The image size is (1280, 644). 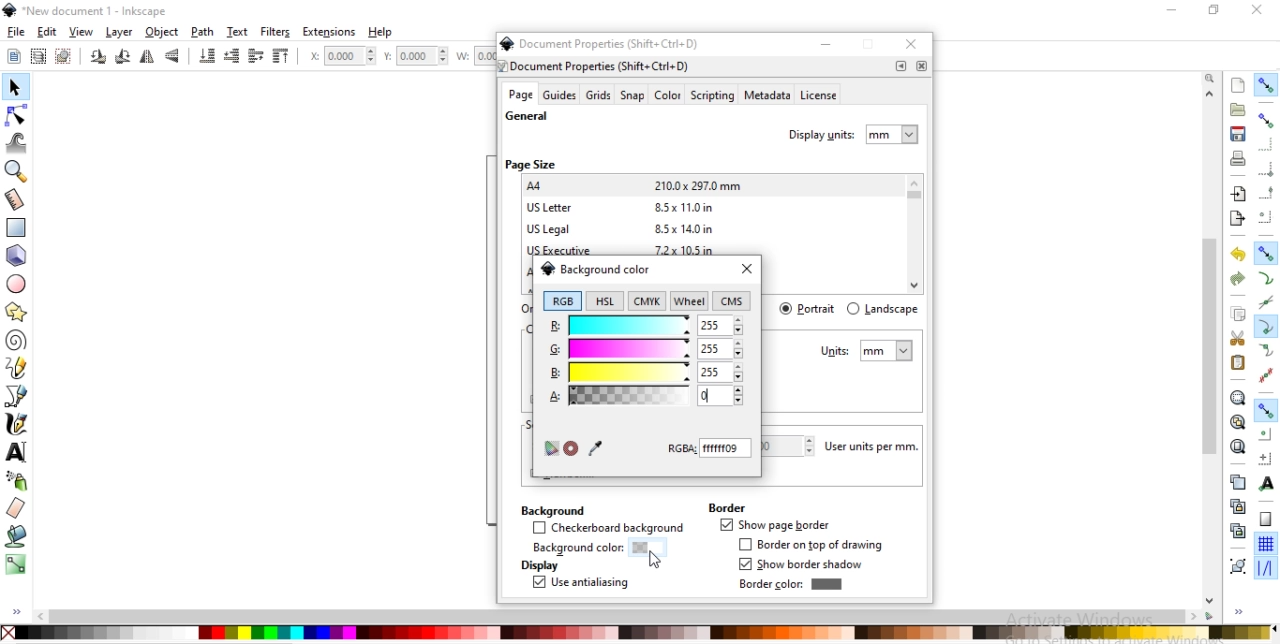 What do you see at coordinates (1169, 8) in the screenshot?
I see `minimize` at bounding box center [1169, 8].